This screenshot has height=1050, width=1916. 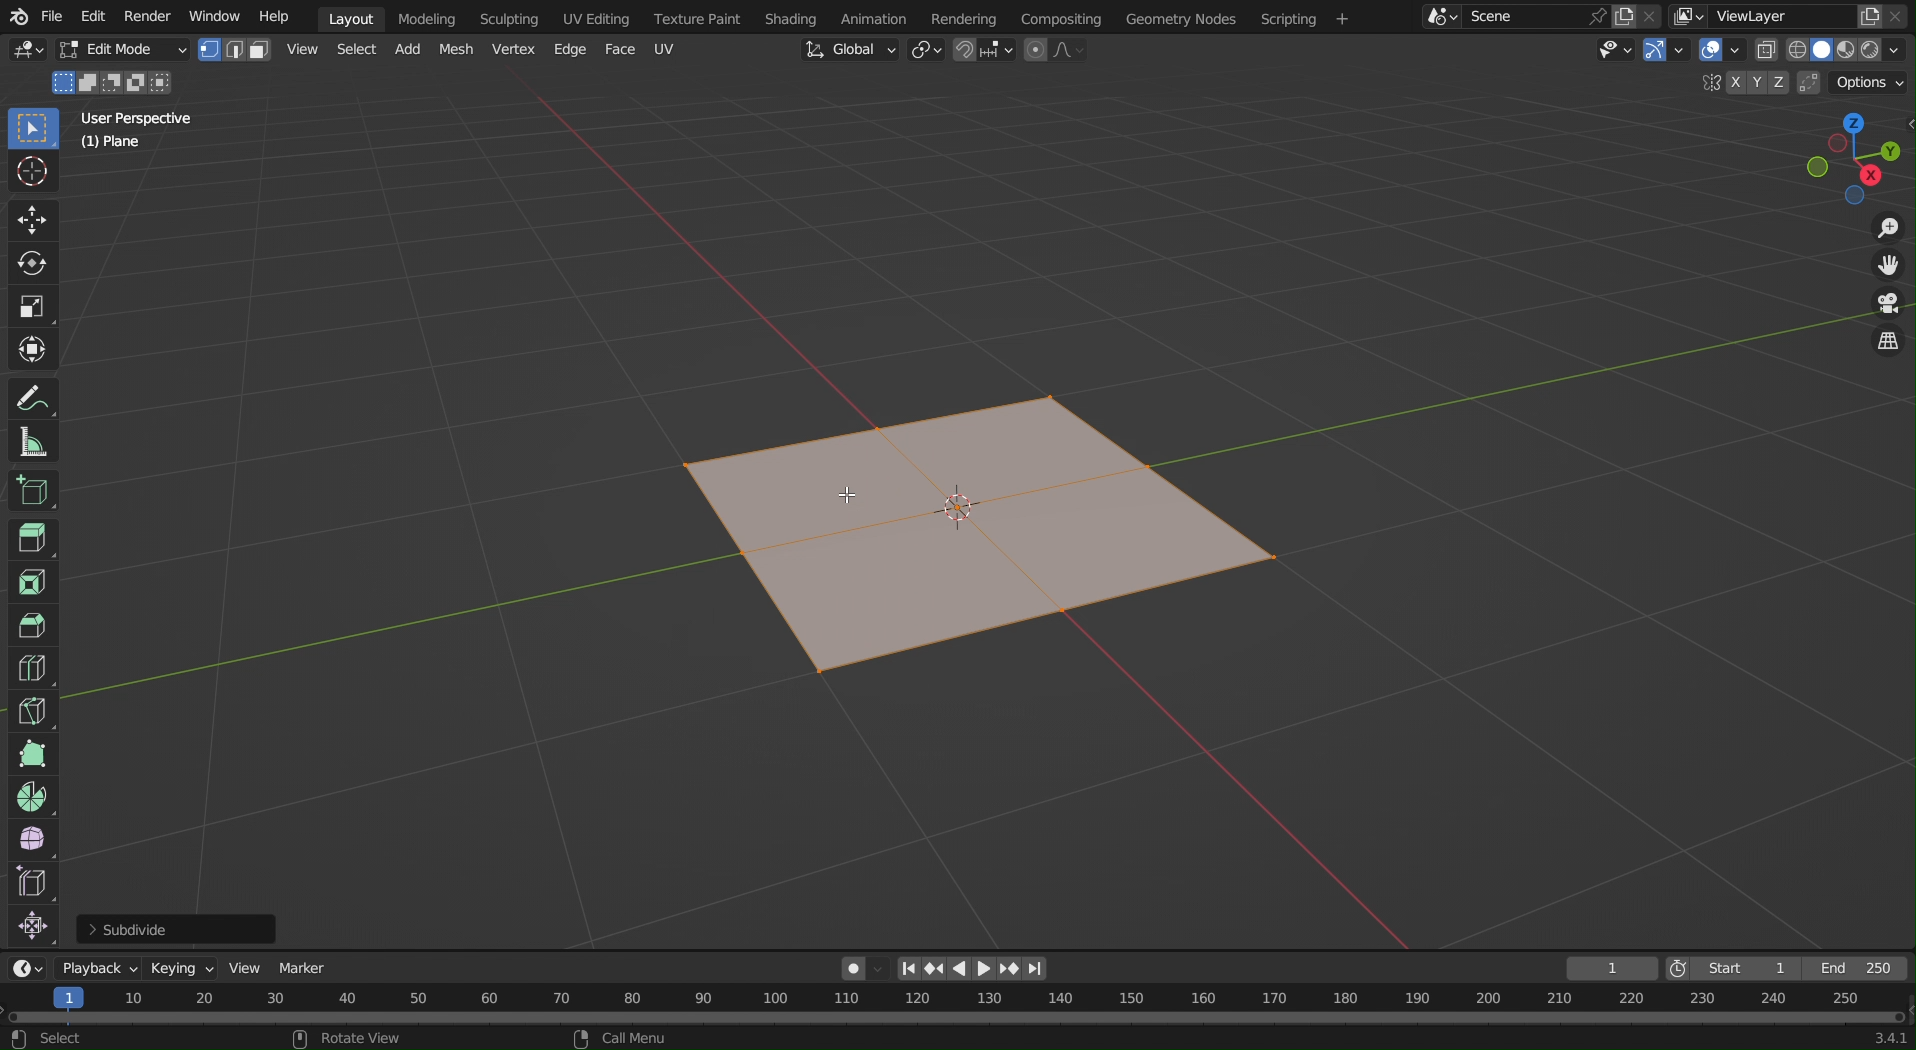 What do you see at coordinates (35, 304) in the screenshot?
I see `Scale` at bounding box center [35, 304].